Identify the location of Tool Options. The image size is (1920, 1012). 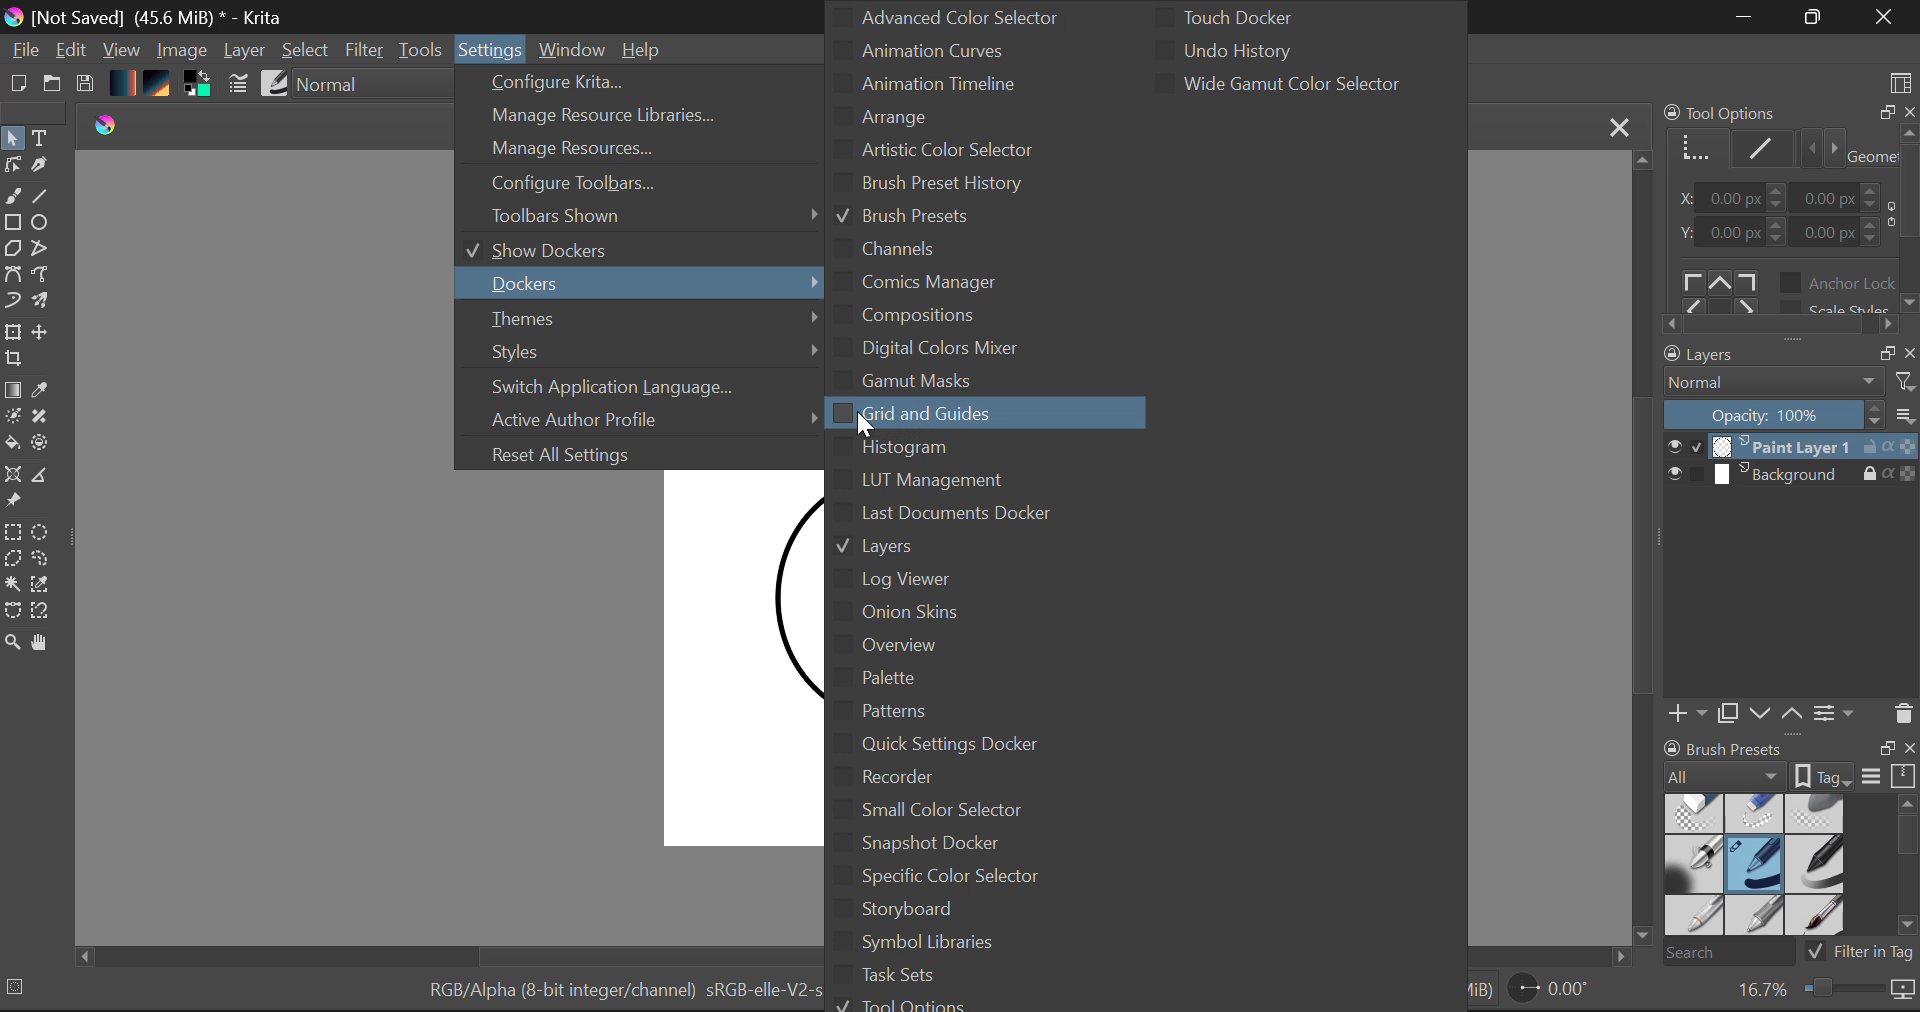
(1788, 220).